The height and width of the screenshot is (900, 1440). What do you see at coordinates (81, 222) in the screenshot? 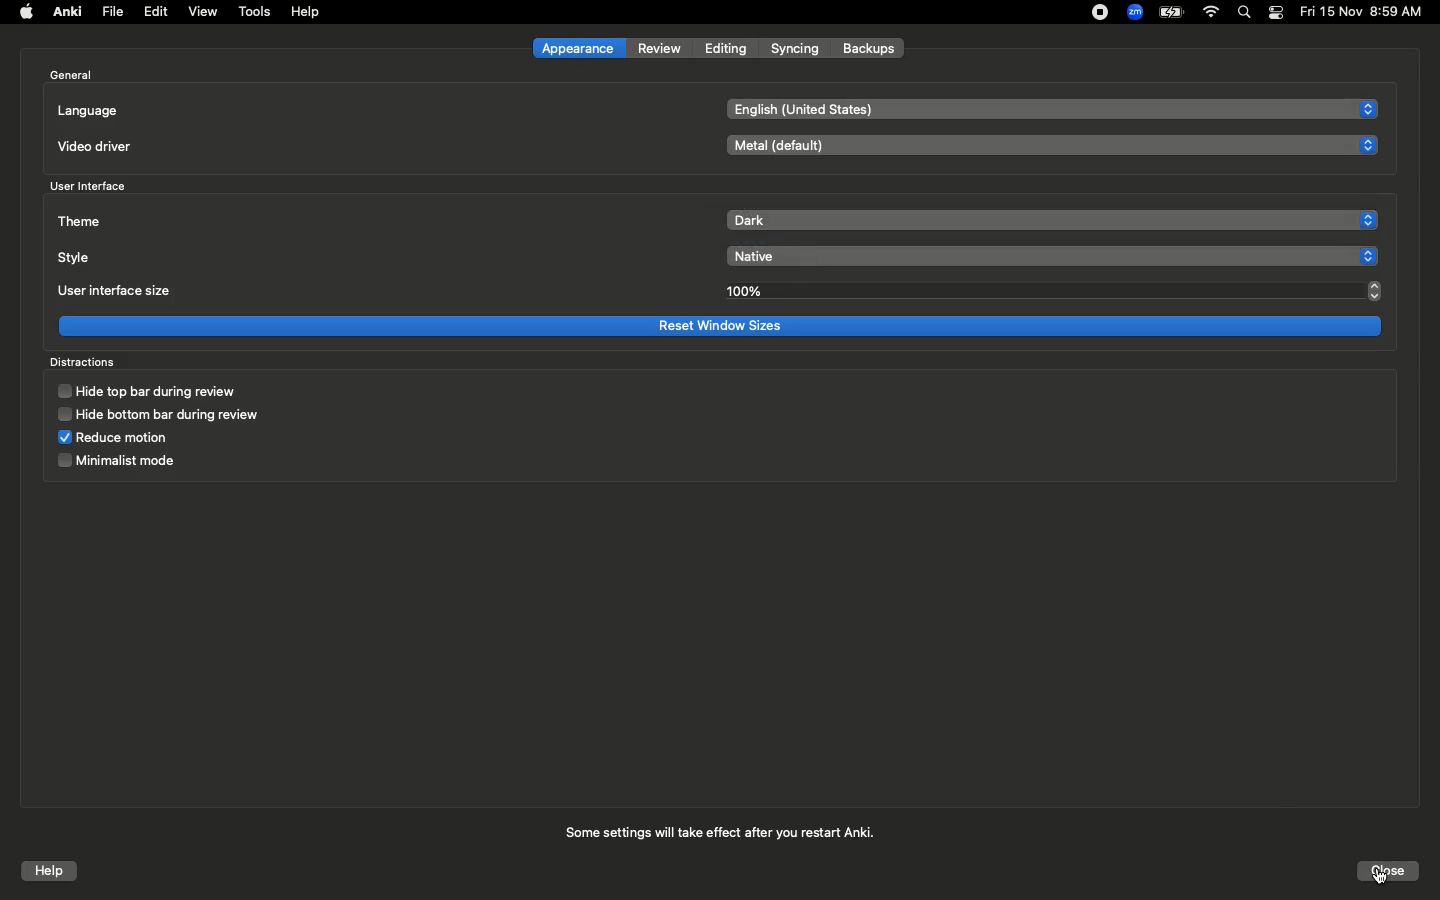
I see `Theme` at bounding box center [81, 222].